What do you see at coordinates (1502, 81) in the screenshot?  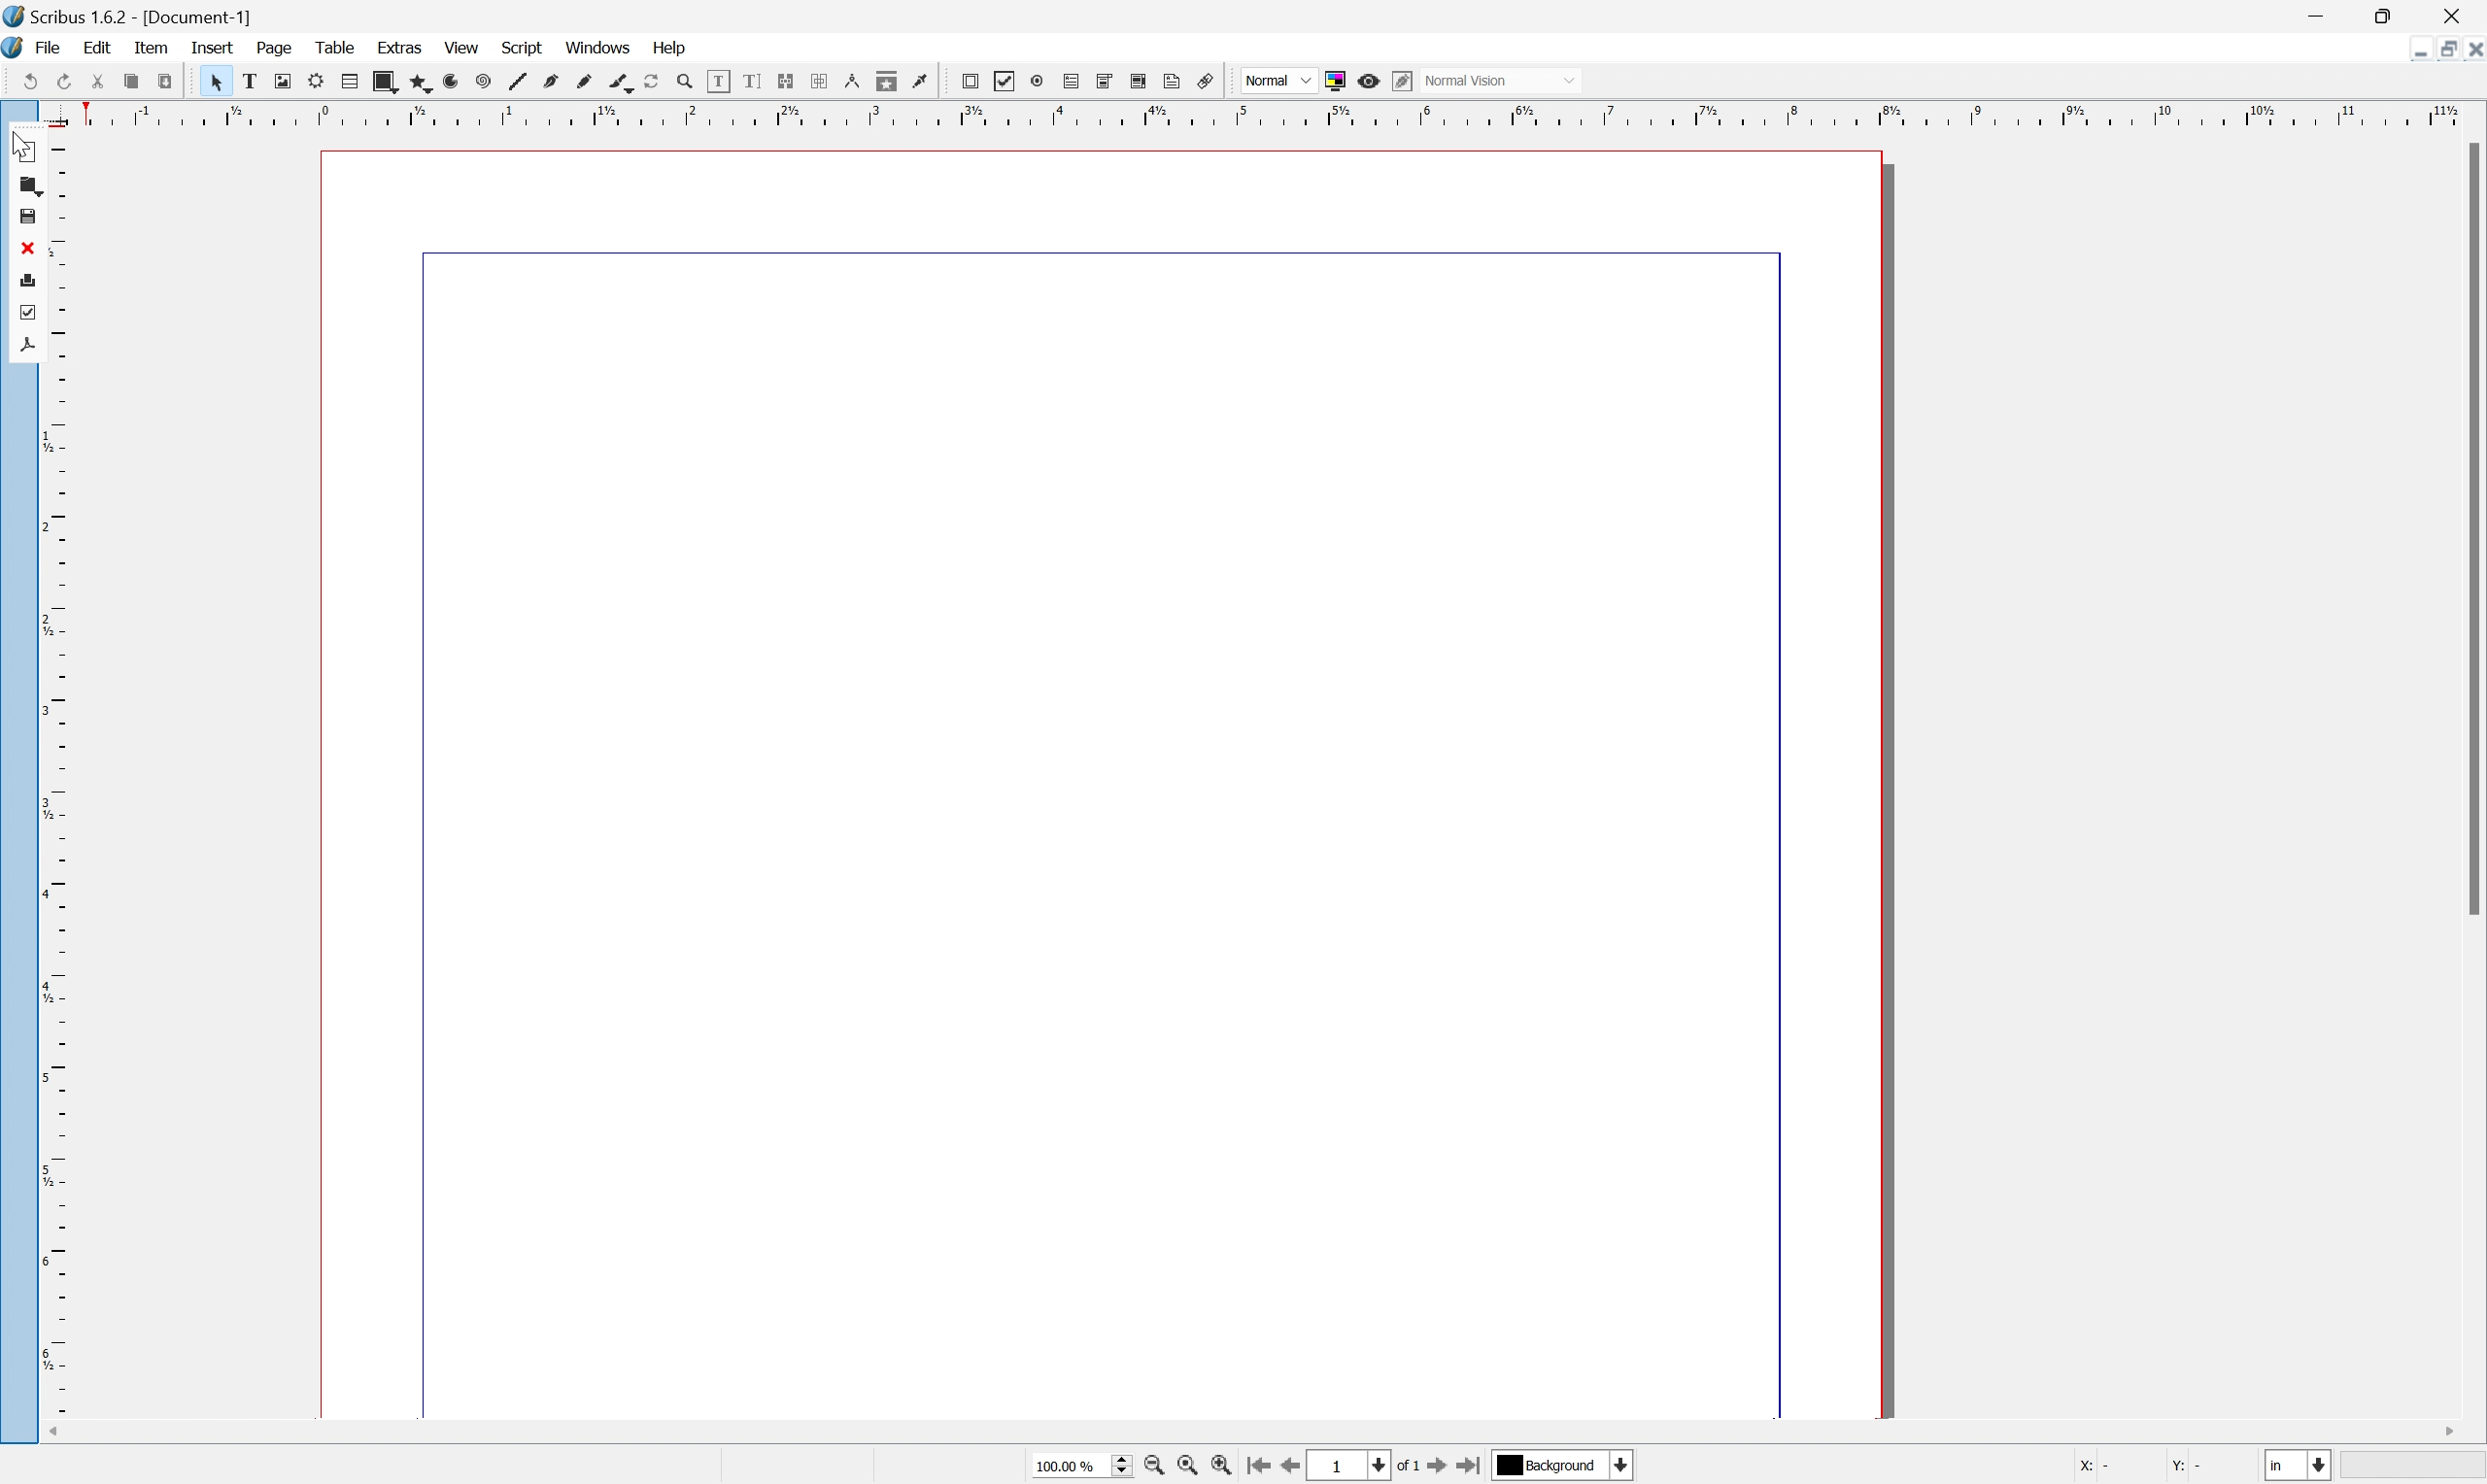 I see `Normal` at bounding box center [1502, 81].